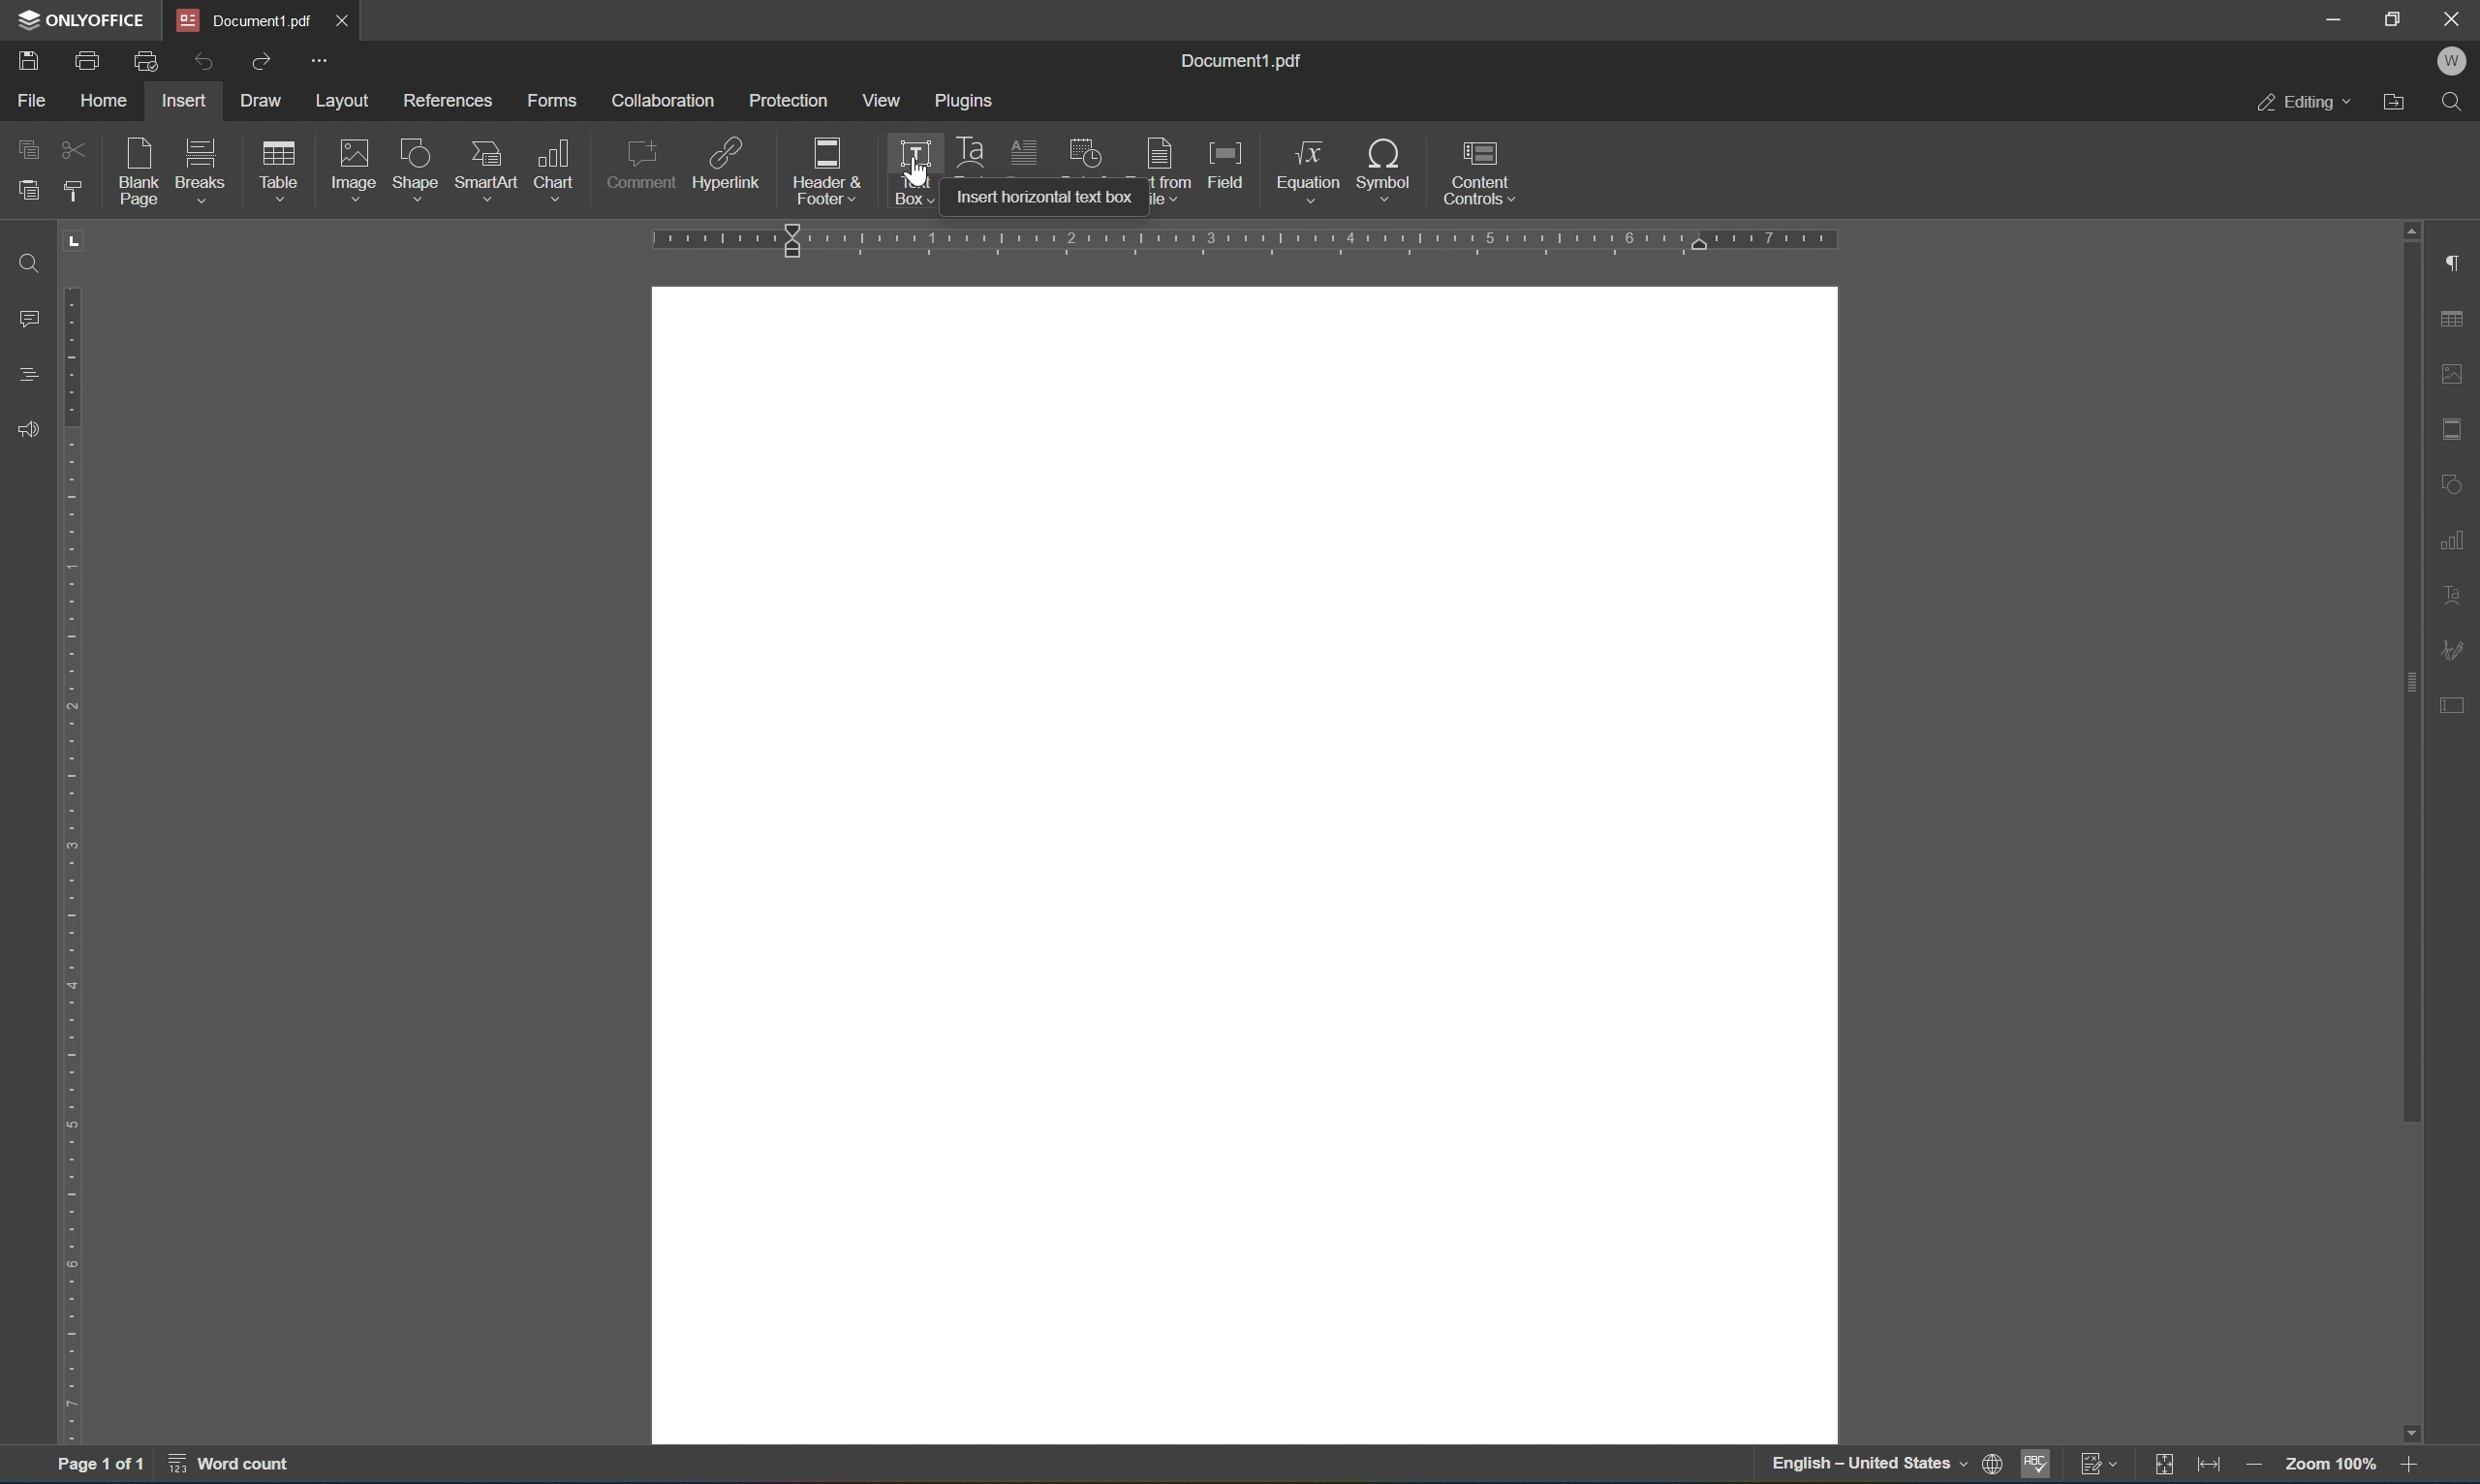 This screenshot has width=2480, height=1484. I want to click on text box with active cursor, so click(909, 172).